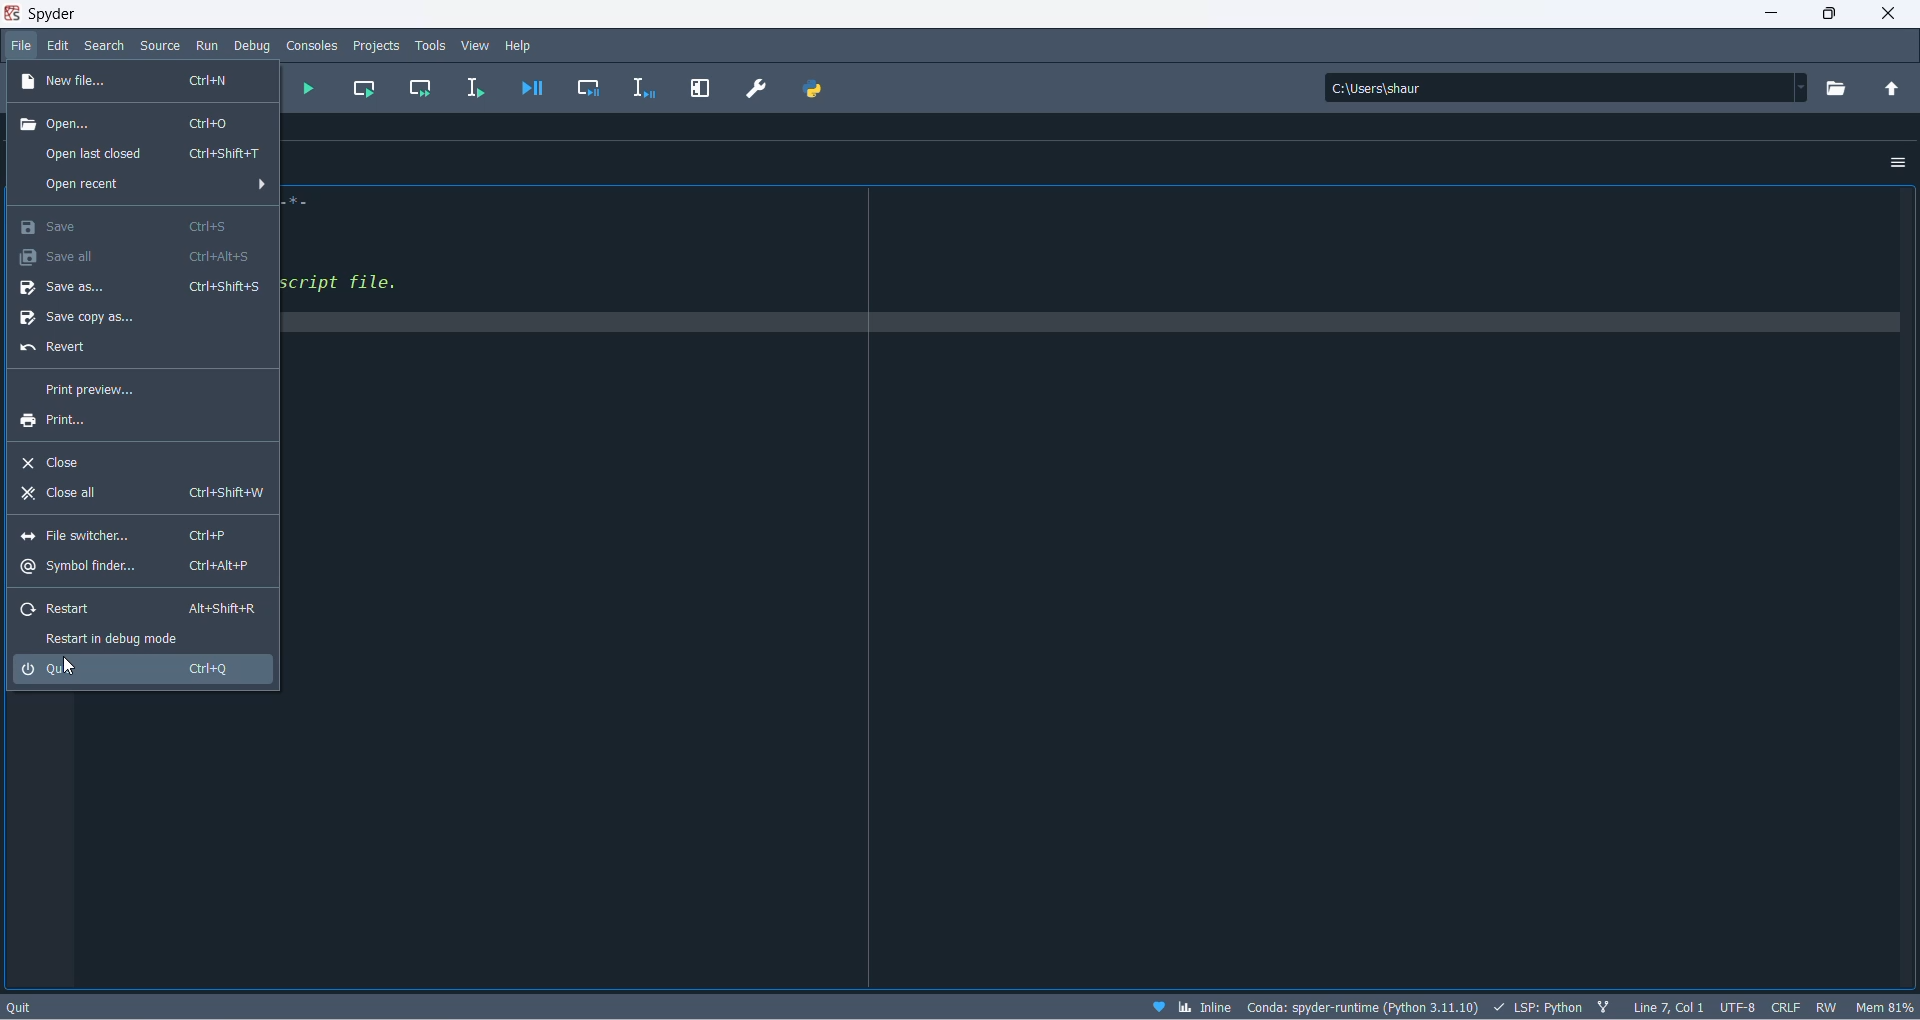 The width and height of the screenshot is (1920, 1020). I want to click on spyder application name, so click(43, 15).